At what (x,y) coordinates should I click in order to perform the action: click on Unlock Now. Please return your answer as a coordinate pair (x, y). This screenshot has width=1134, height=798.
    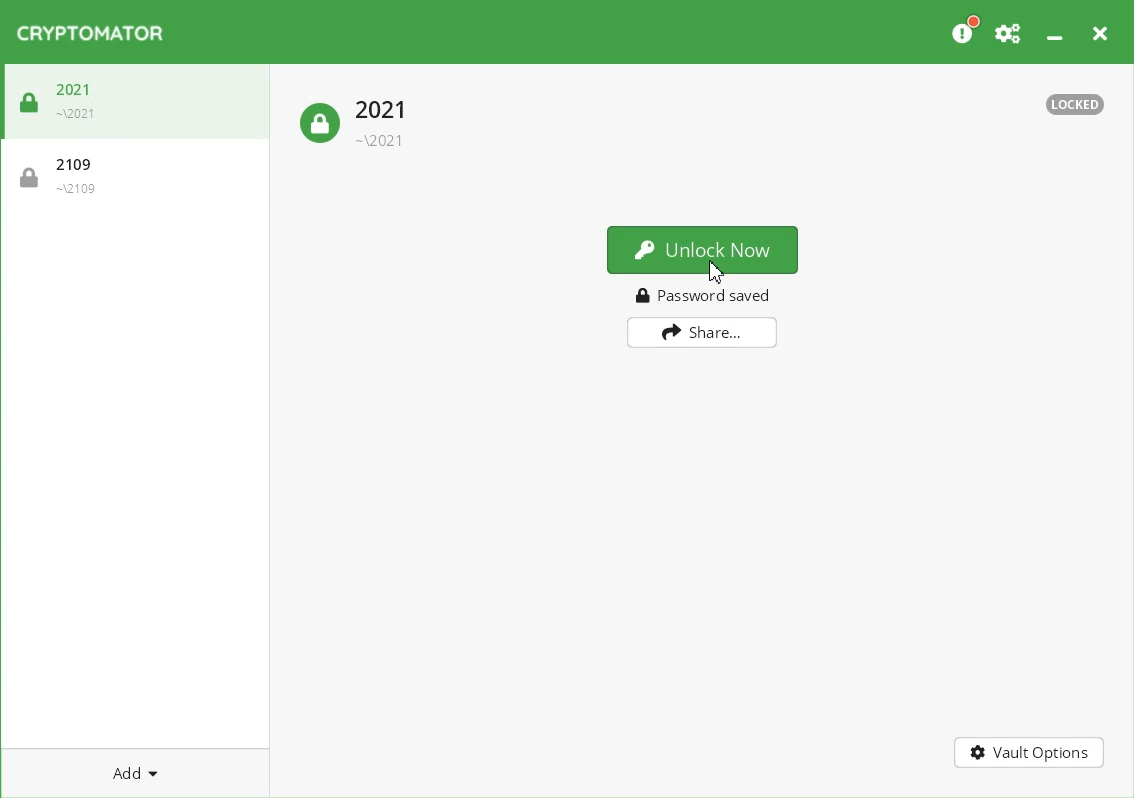
    Looking at the image, I should click on (702, 248).